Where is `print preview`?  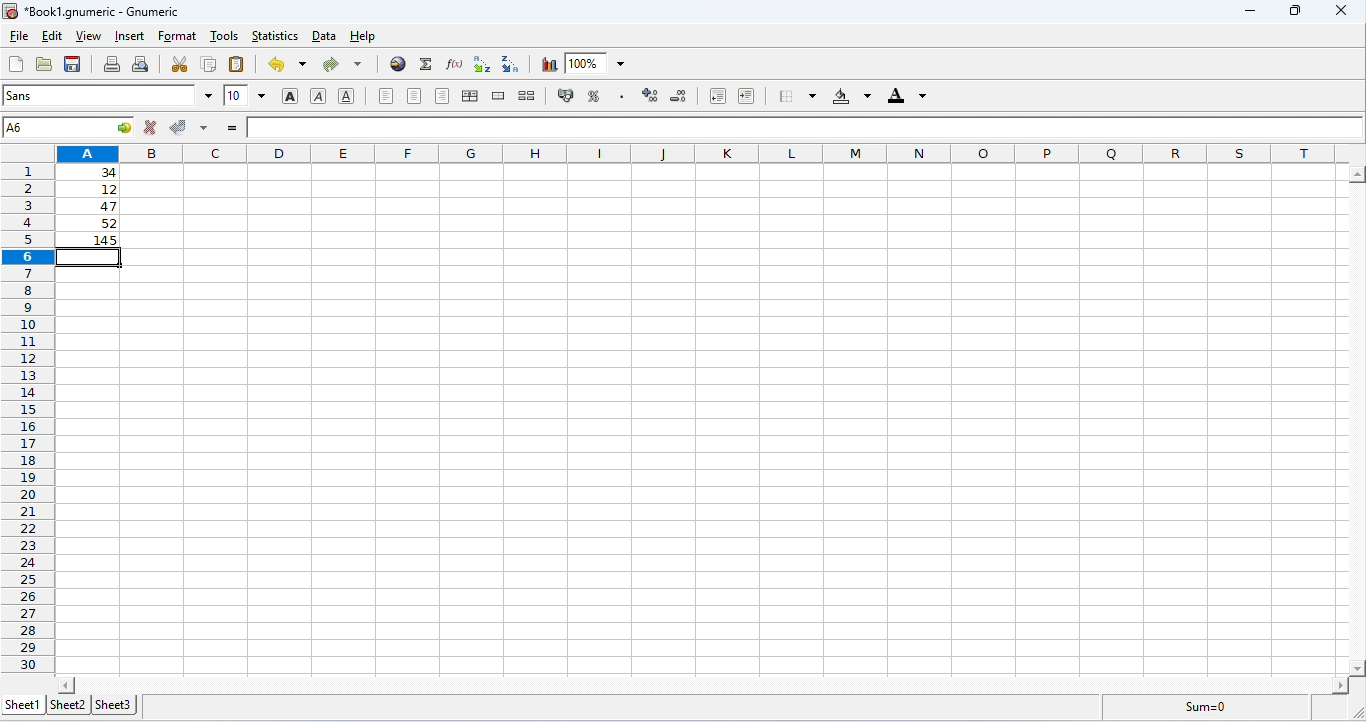 print preview is located at coordinates (142, 64).